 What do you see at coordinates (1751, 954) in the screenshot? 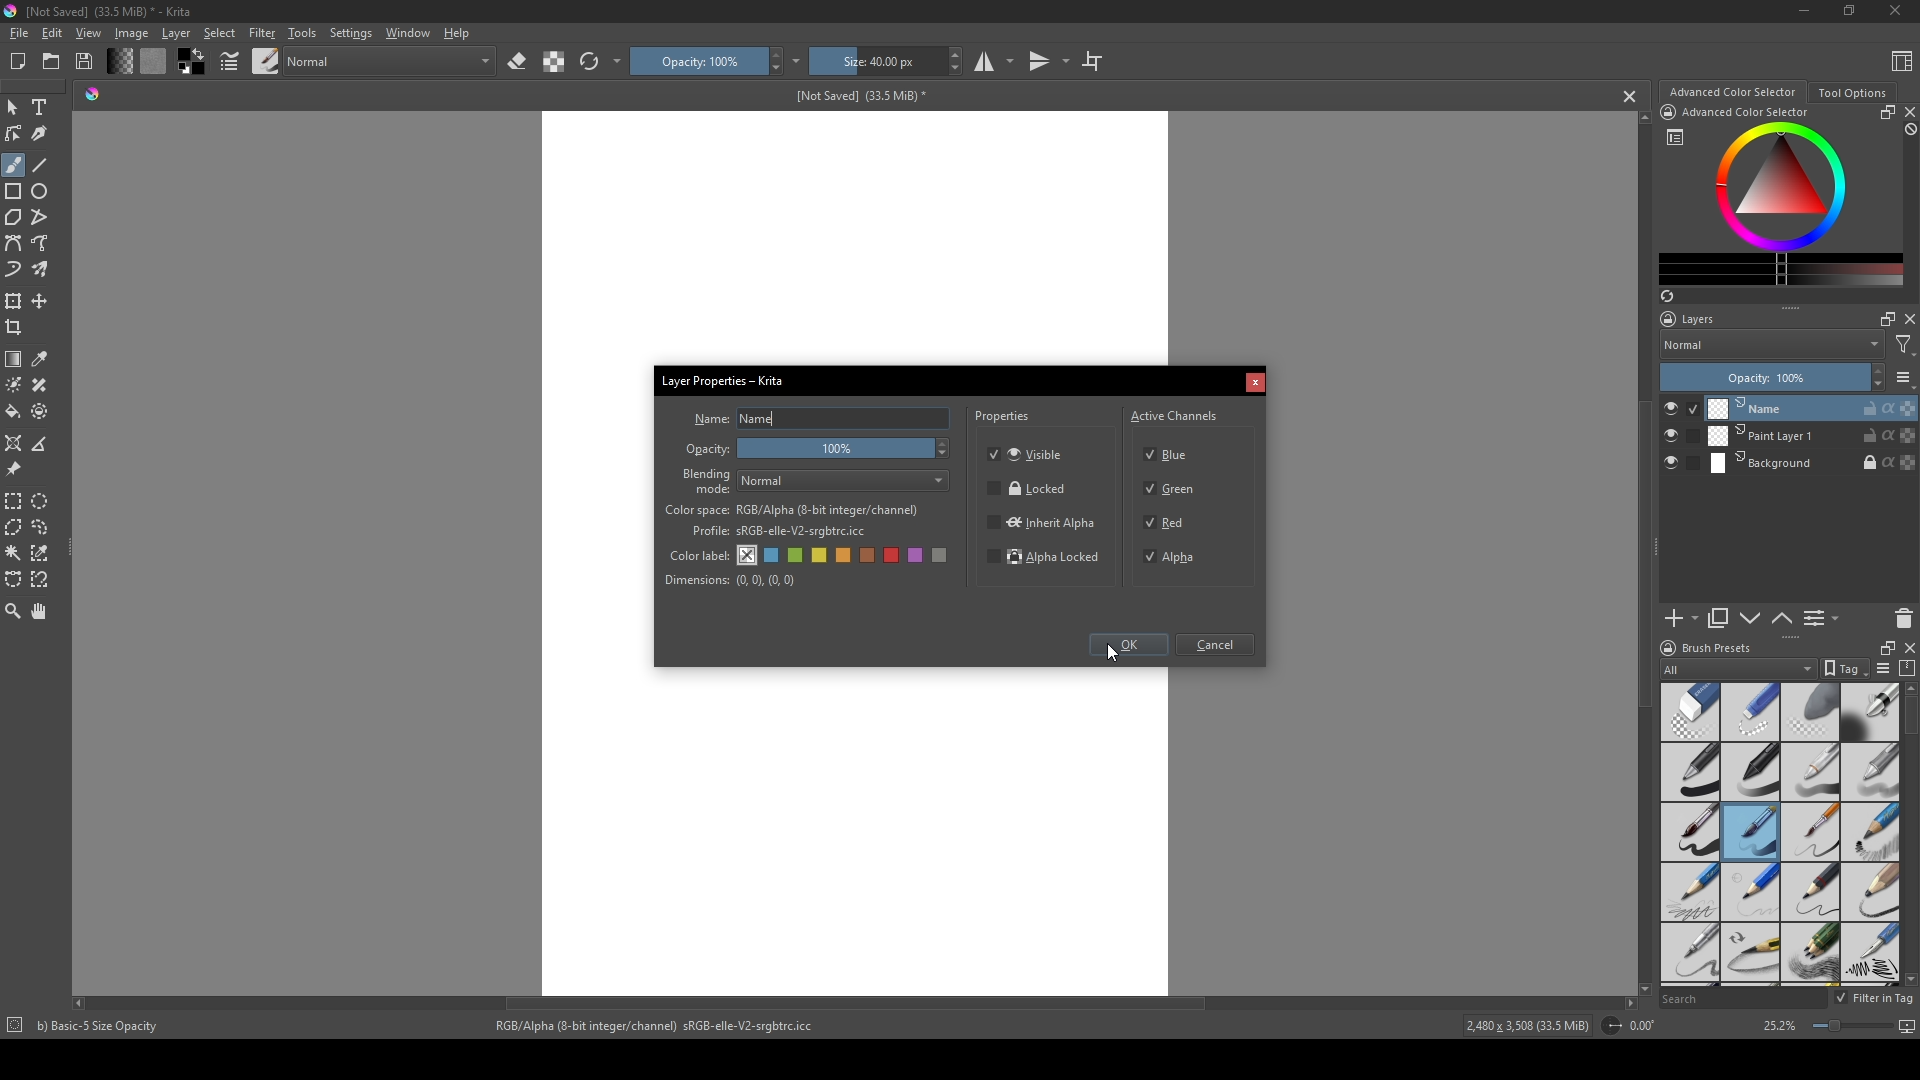
I see `pencil` at bounding box center [1751, 954].